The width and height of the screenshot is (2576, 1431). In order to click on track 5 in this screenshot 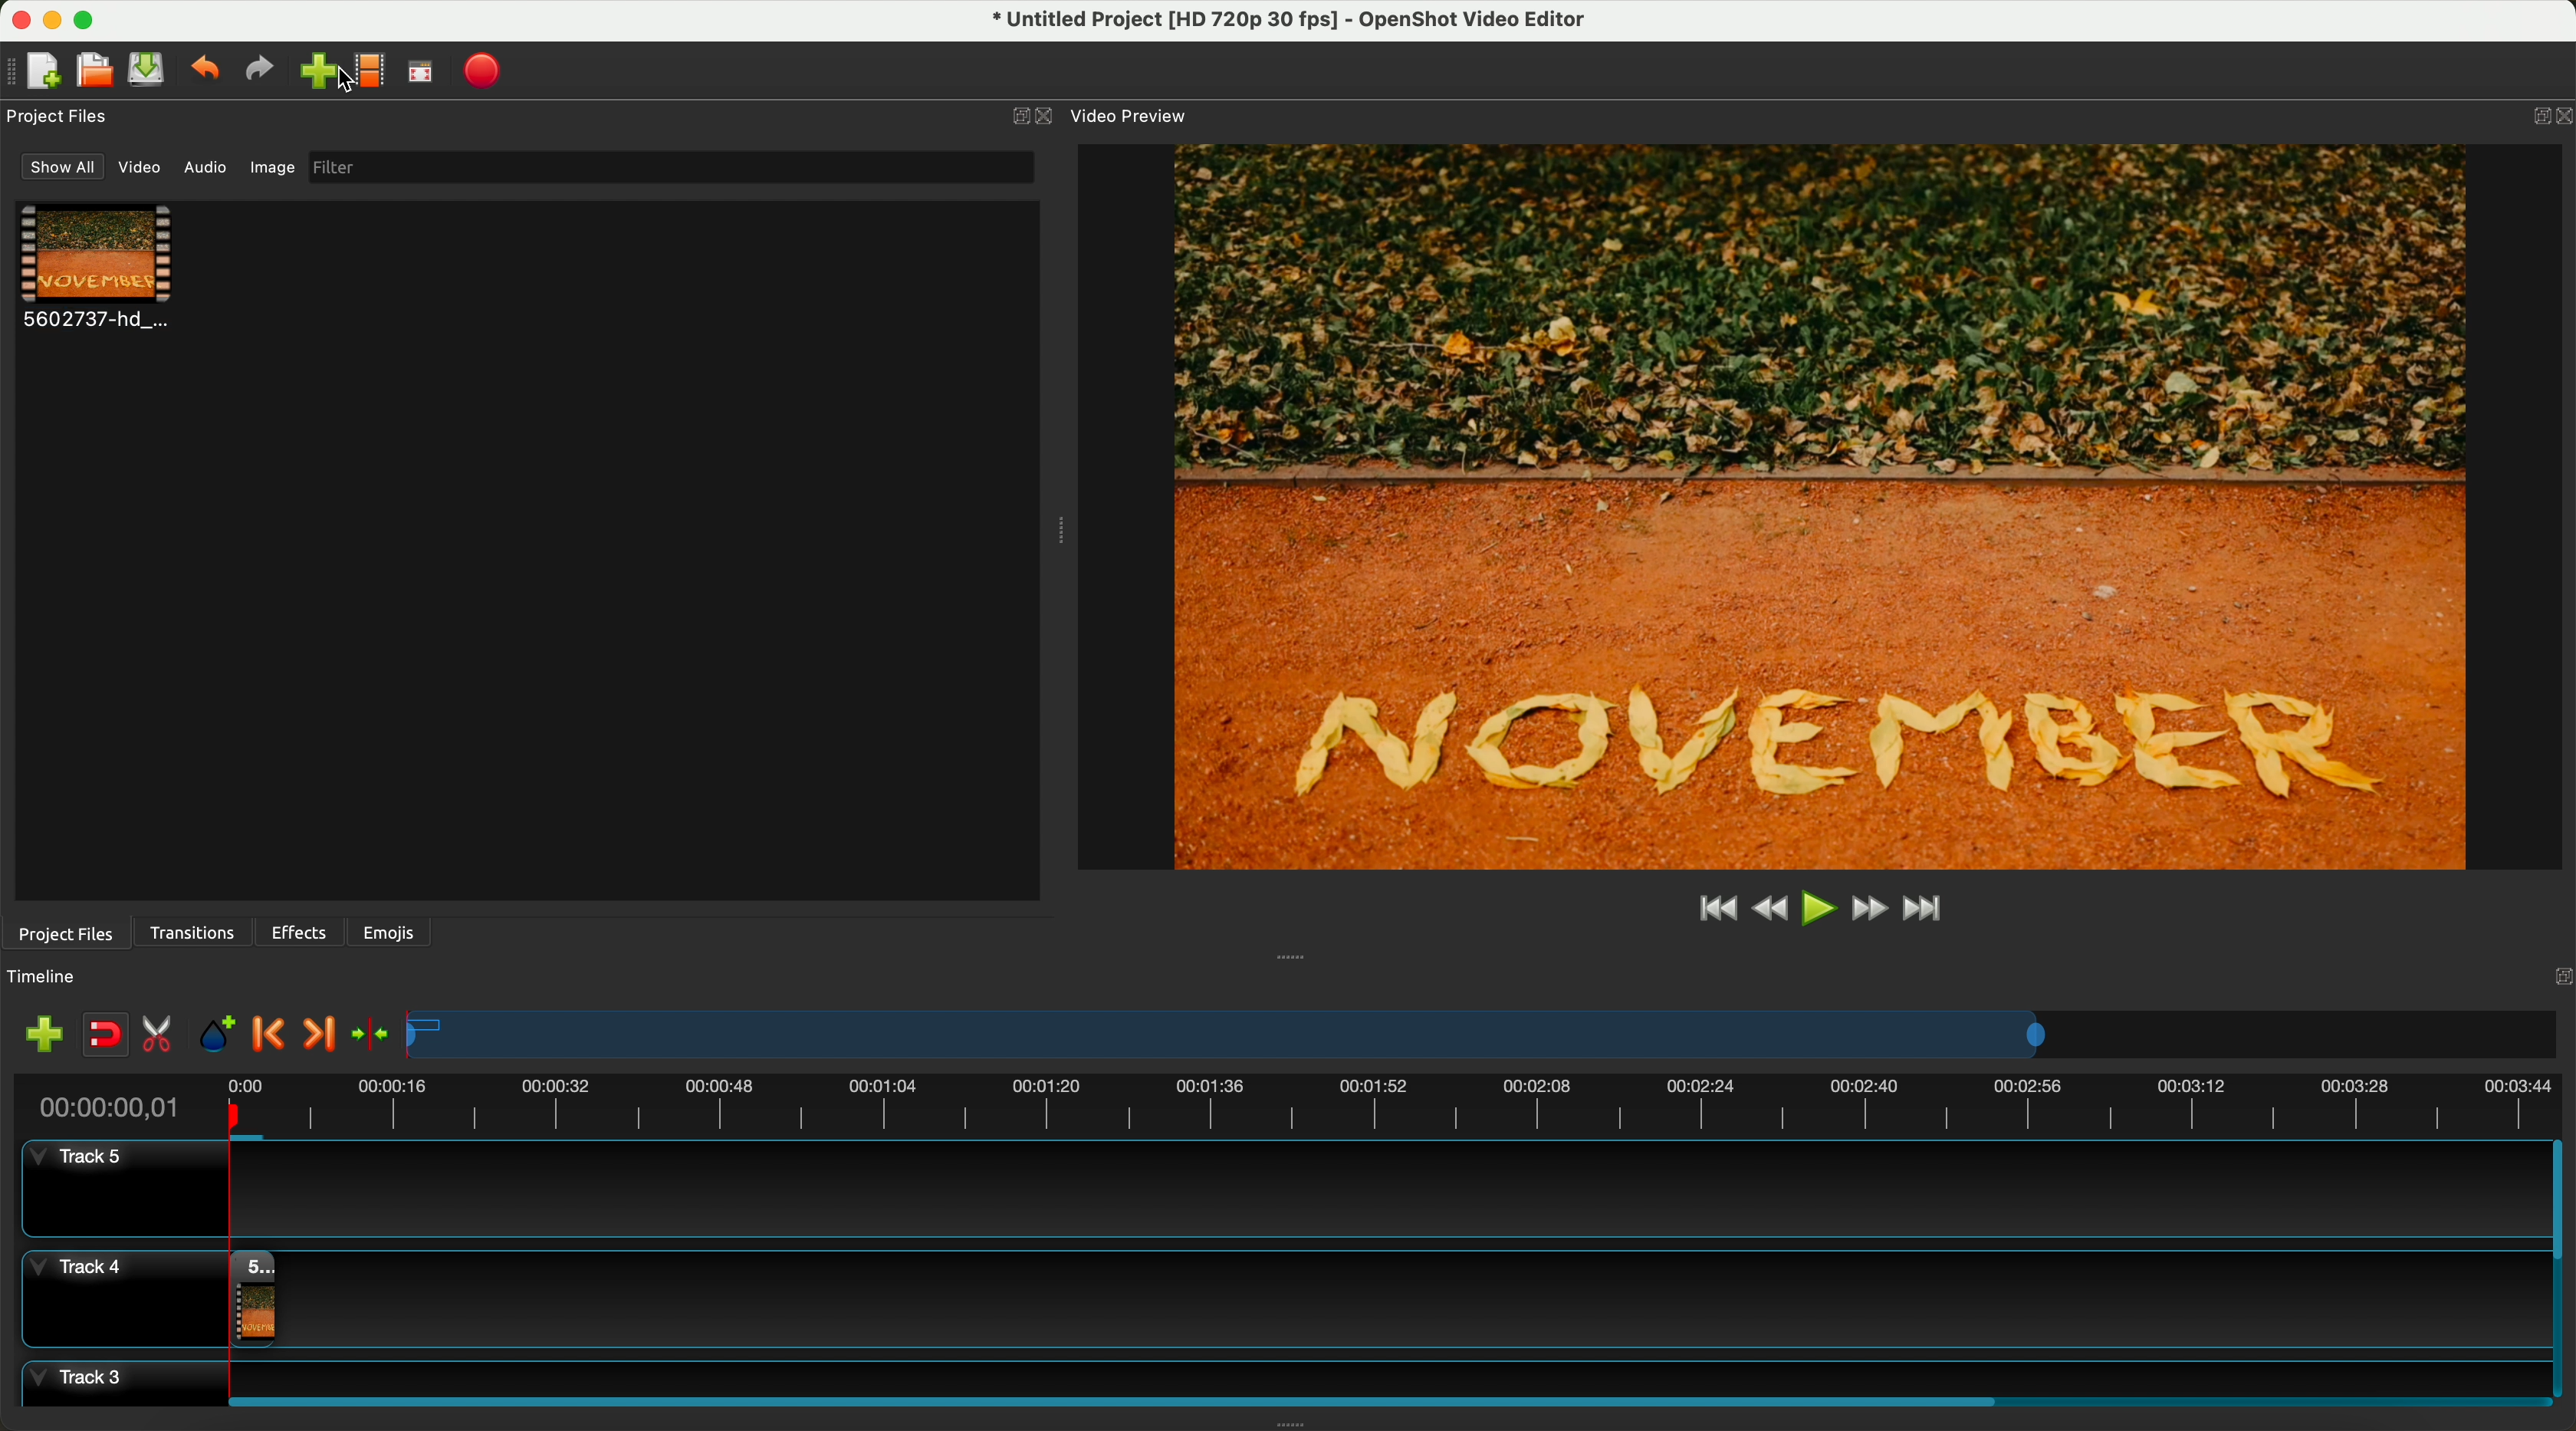, I will do `click(1275, 1190)`.